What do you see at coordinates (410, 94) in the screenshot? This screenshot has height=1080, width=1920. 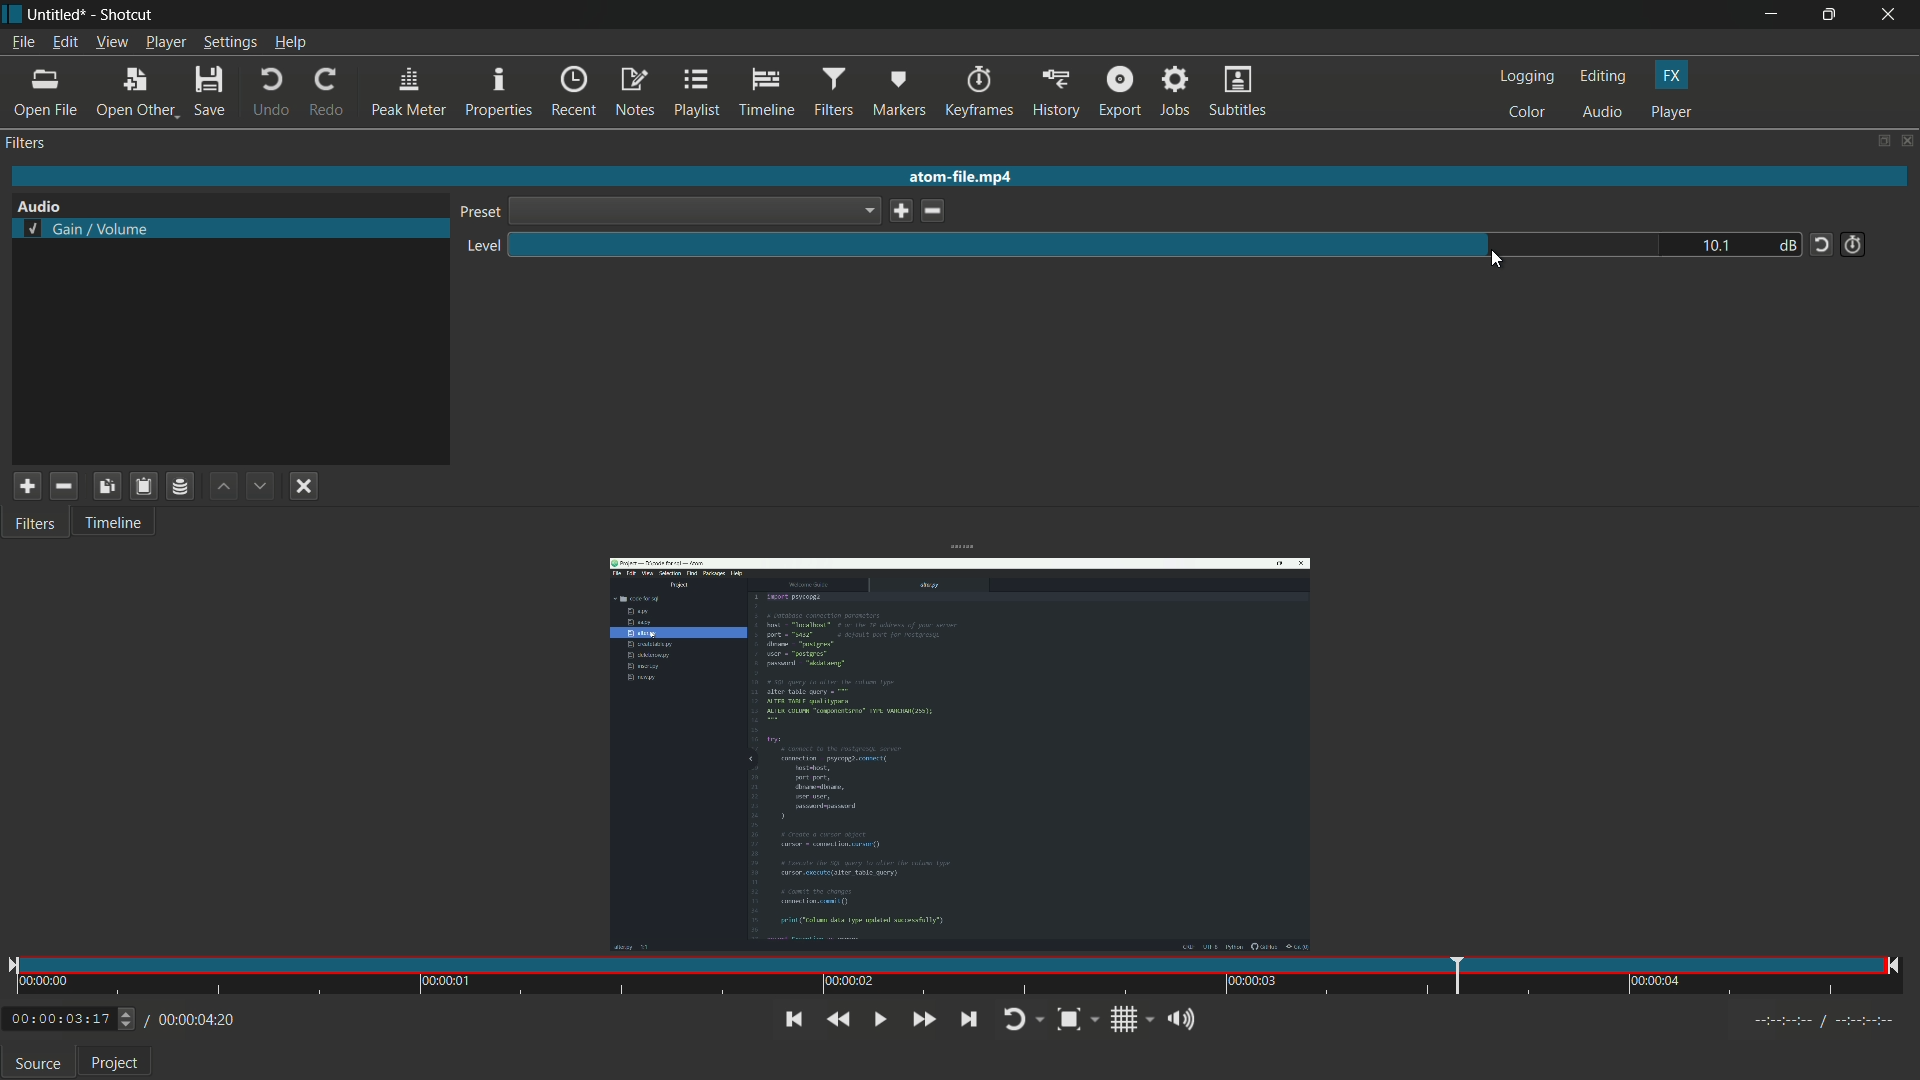 I see `peak meter` at bounding box center [410, 94].